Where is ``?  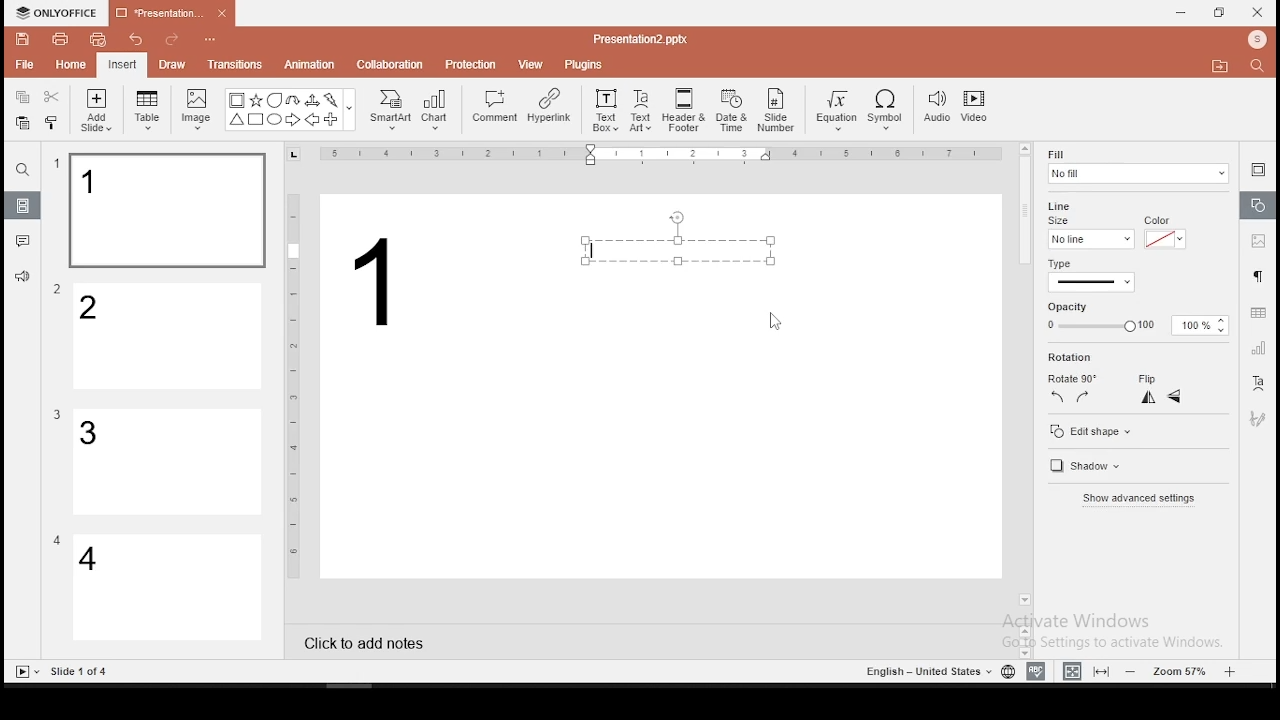  is located at coordinates (294, 384).